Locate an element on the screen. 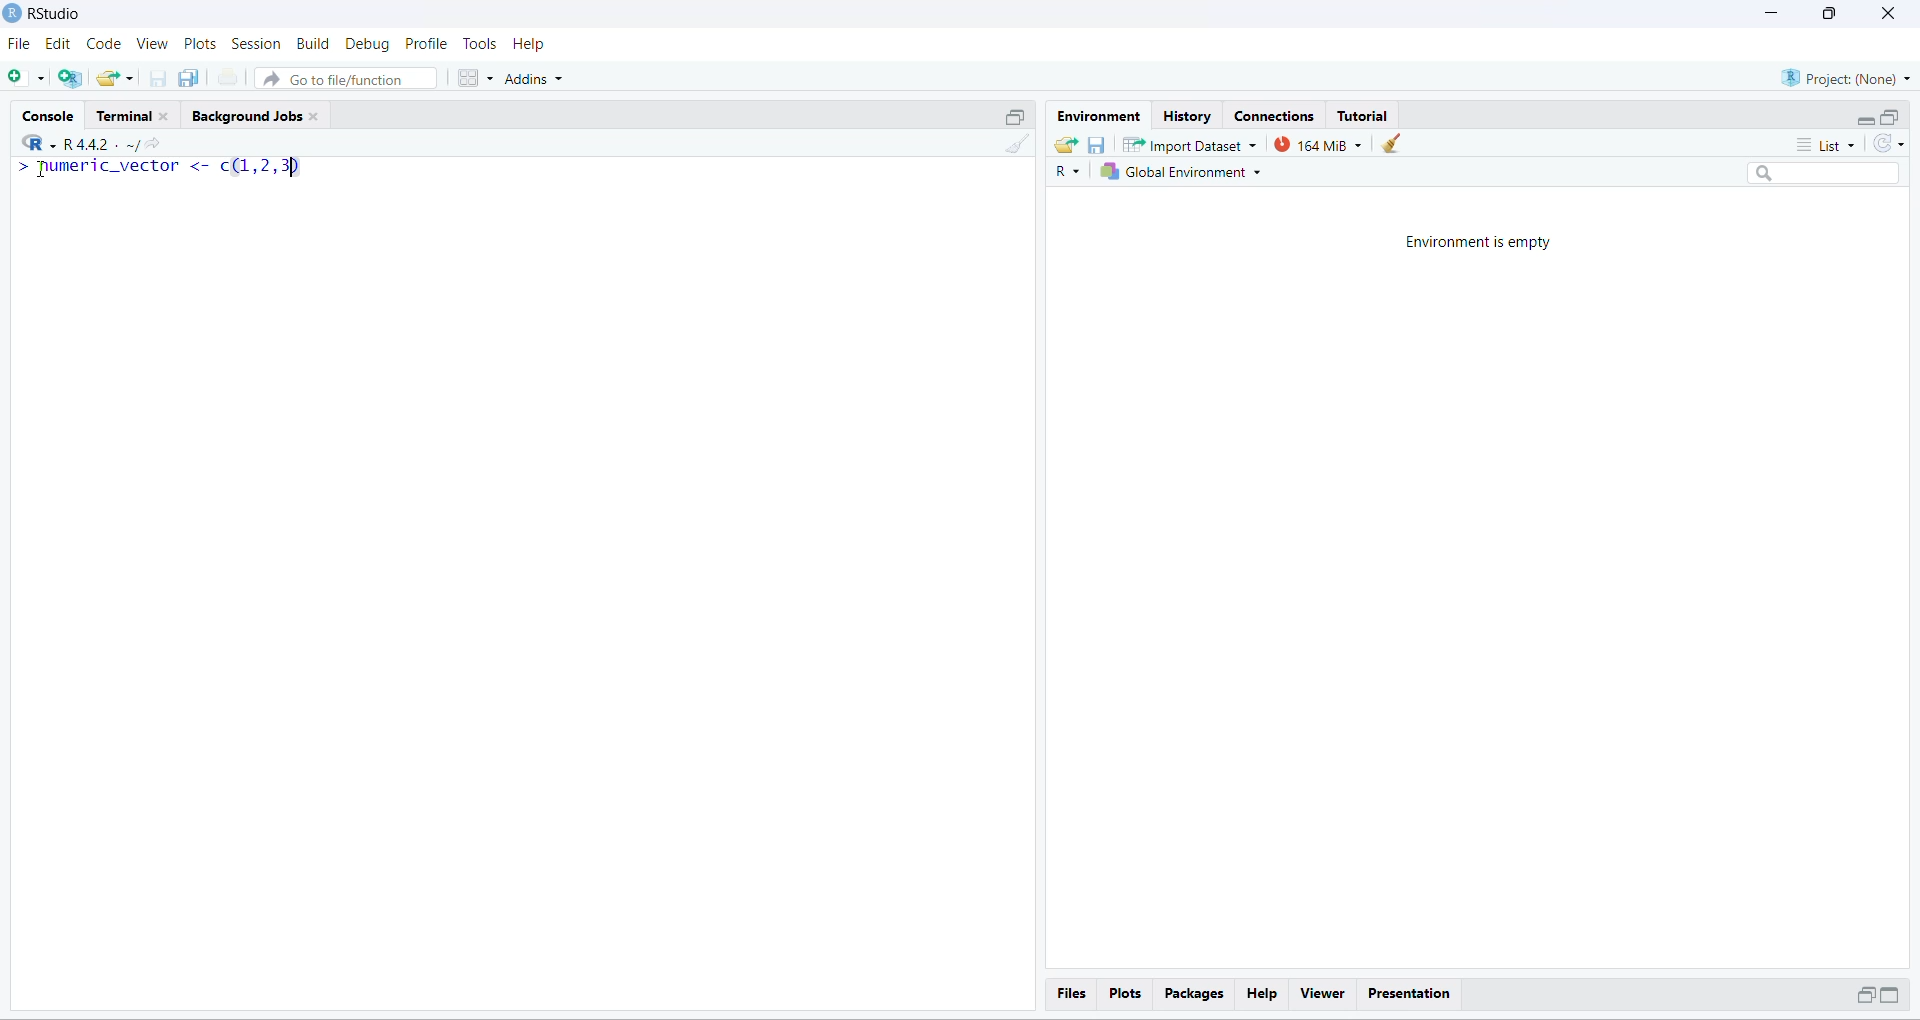 Image resolution: width=1920 pixels, height=1020 pixels. Profile is located at coordinates (426, 44).